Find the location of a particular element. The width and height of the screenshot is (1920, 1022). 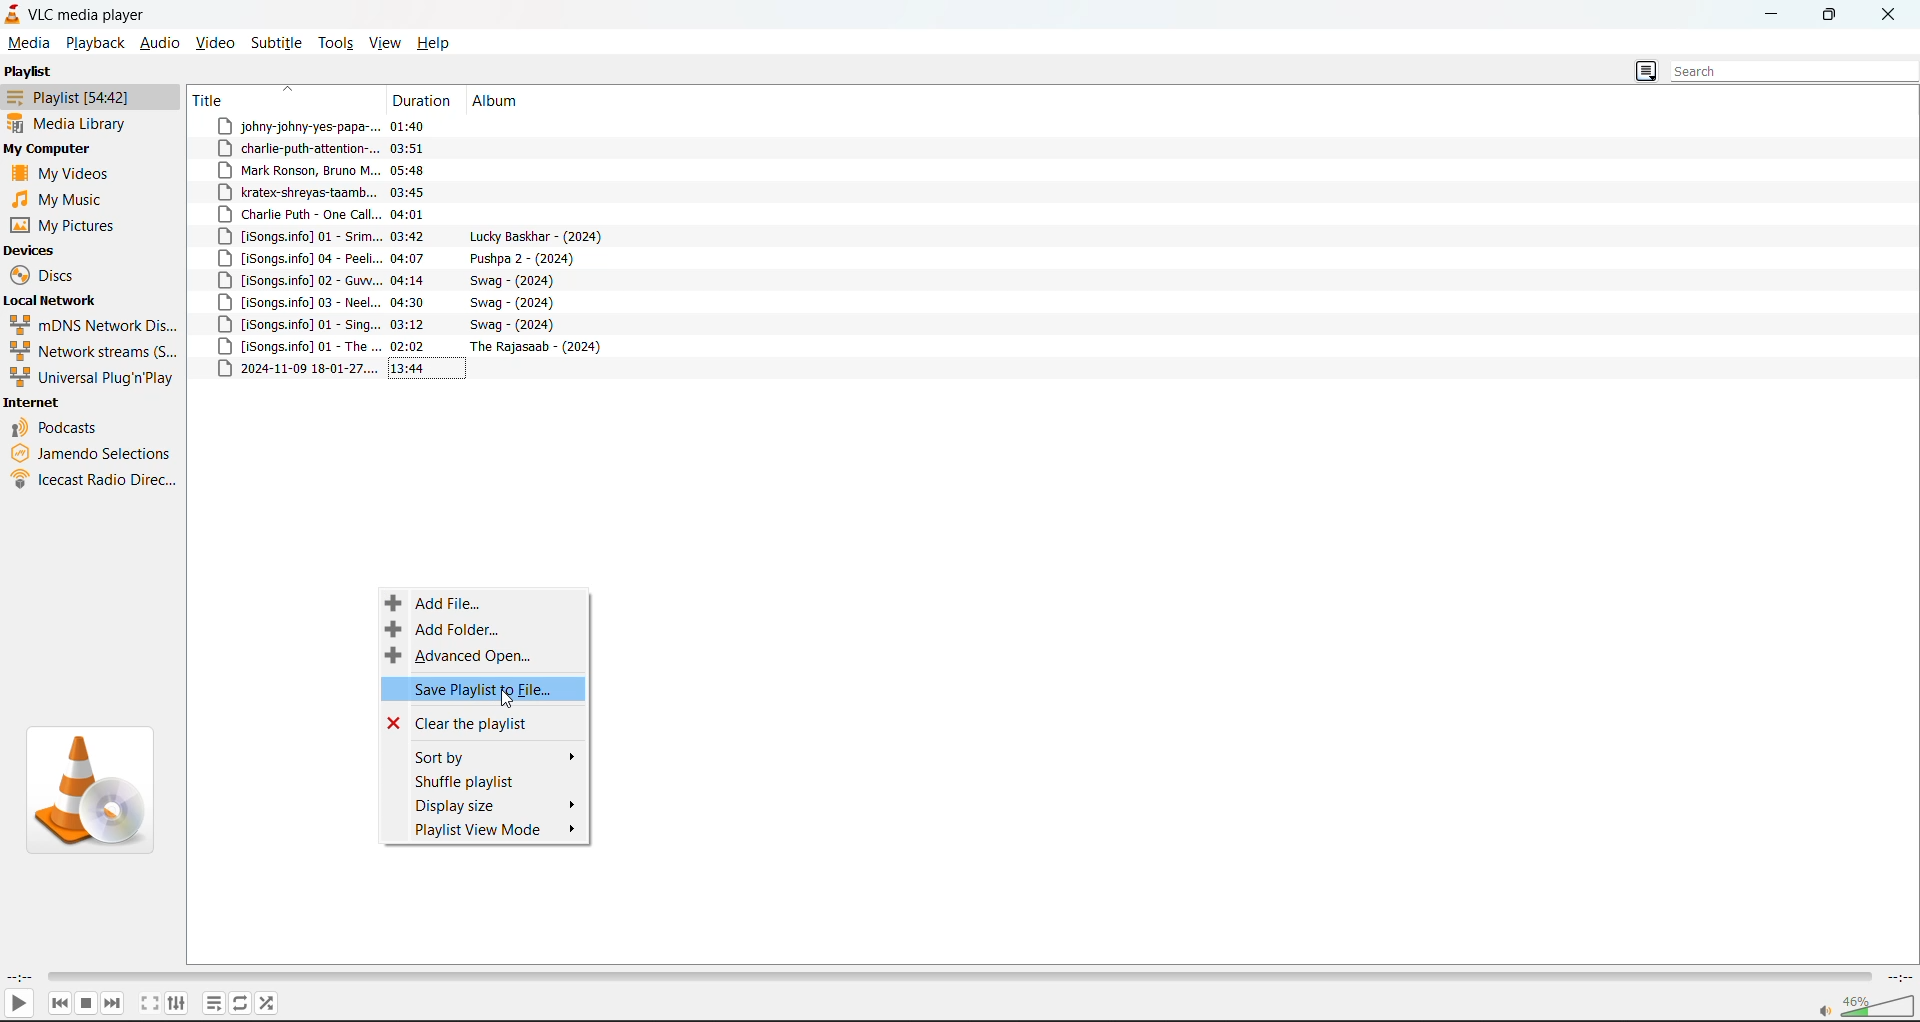

stop is located at coordinates (85, 1002).